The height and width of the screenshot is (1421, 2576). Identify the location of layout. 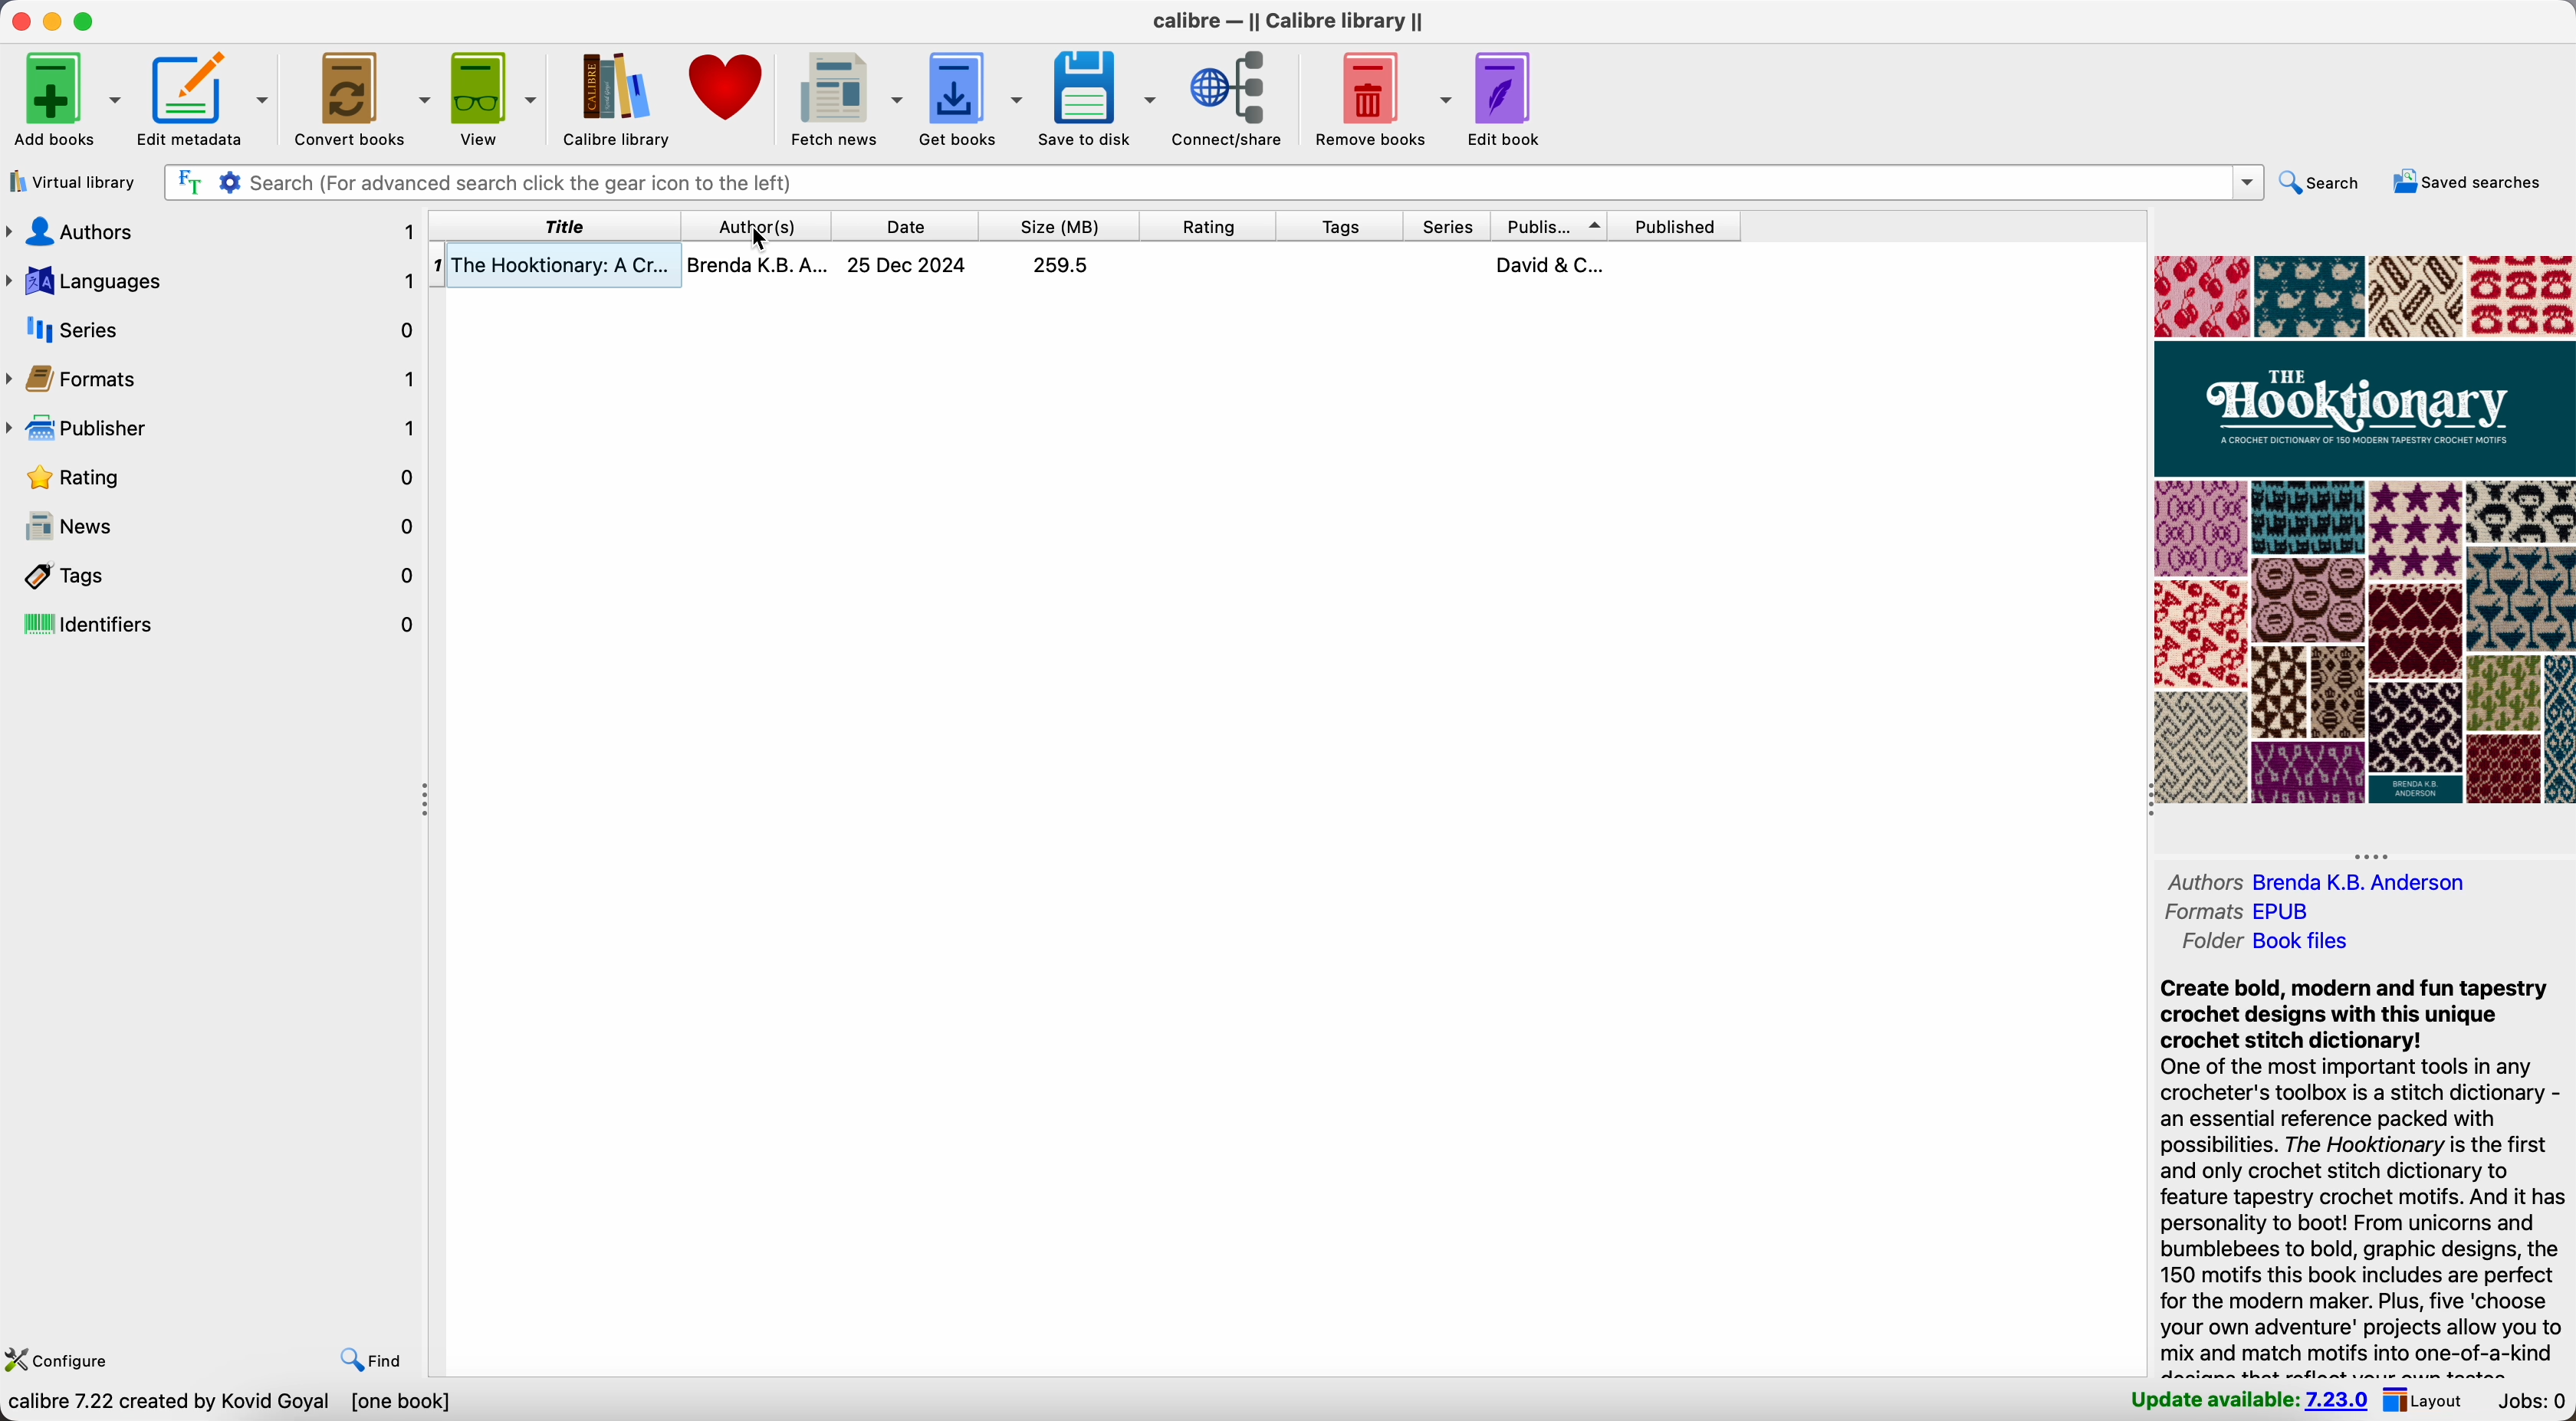
(2426, 1400).